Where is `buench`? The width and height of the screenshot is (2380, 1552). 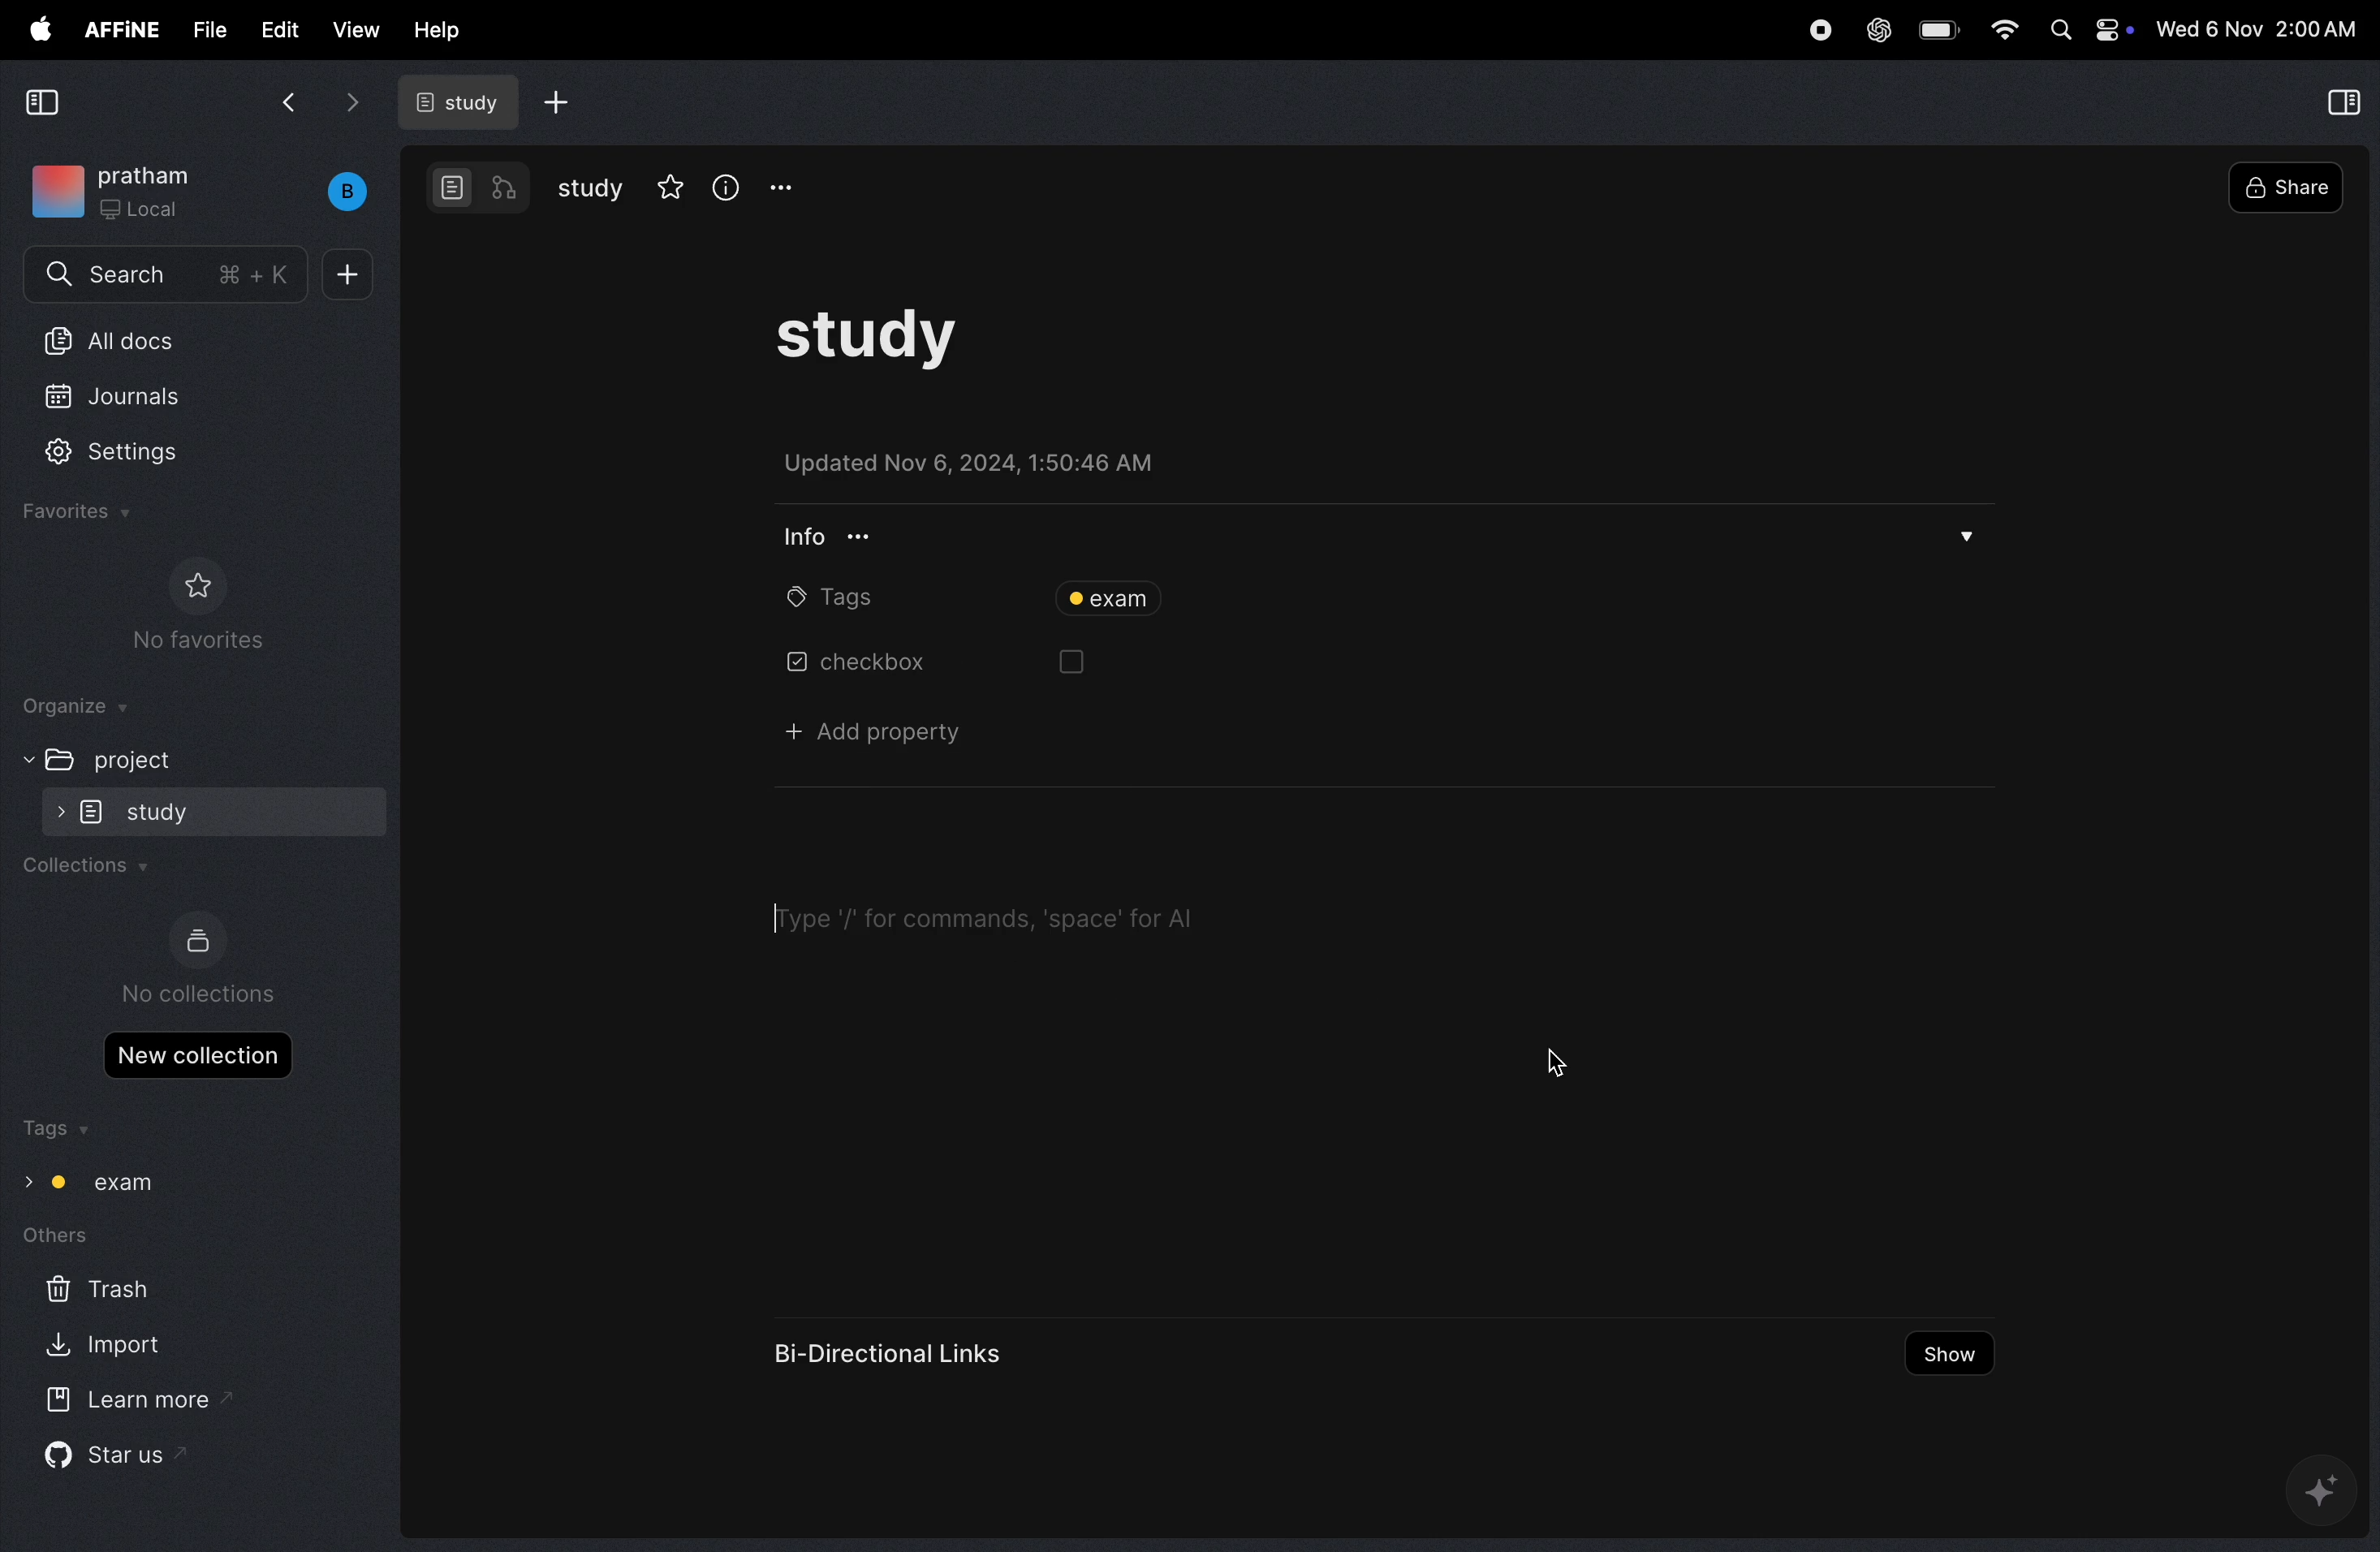
buench is located at coordinates (347, 191).